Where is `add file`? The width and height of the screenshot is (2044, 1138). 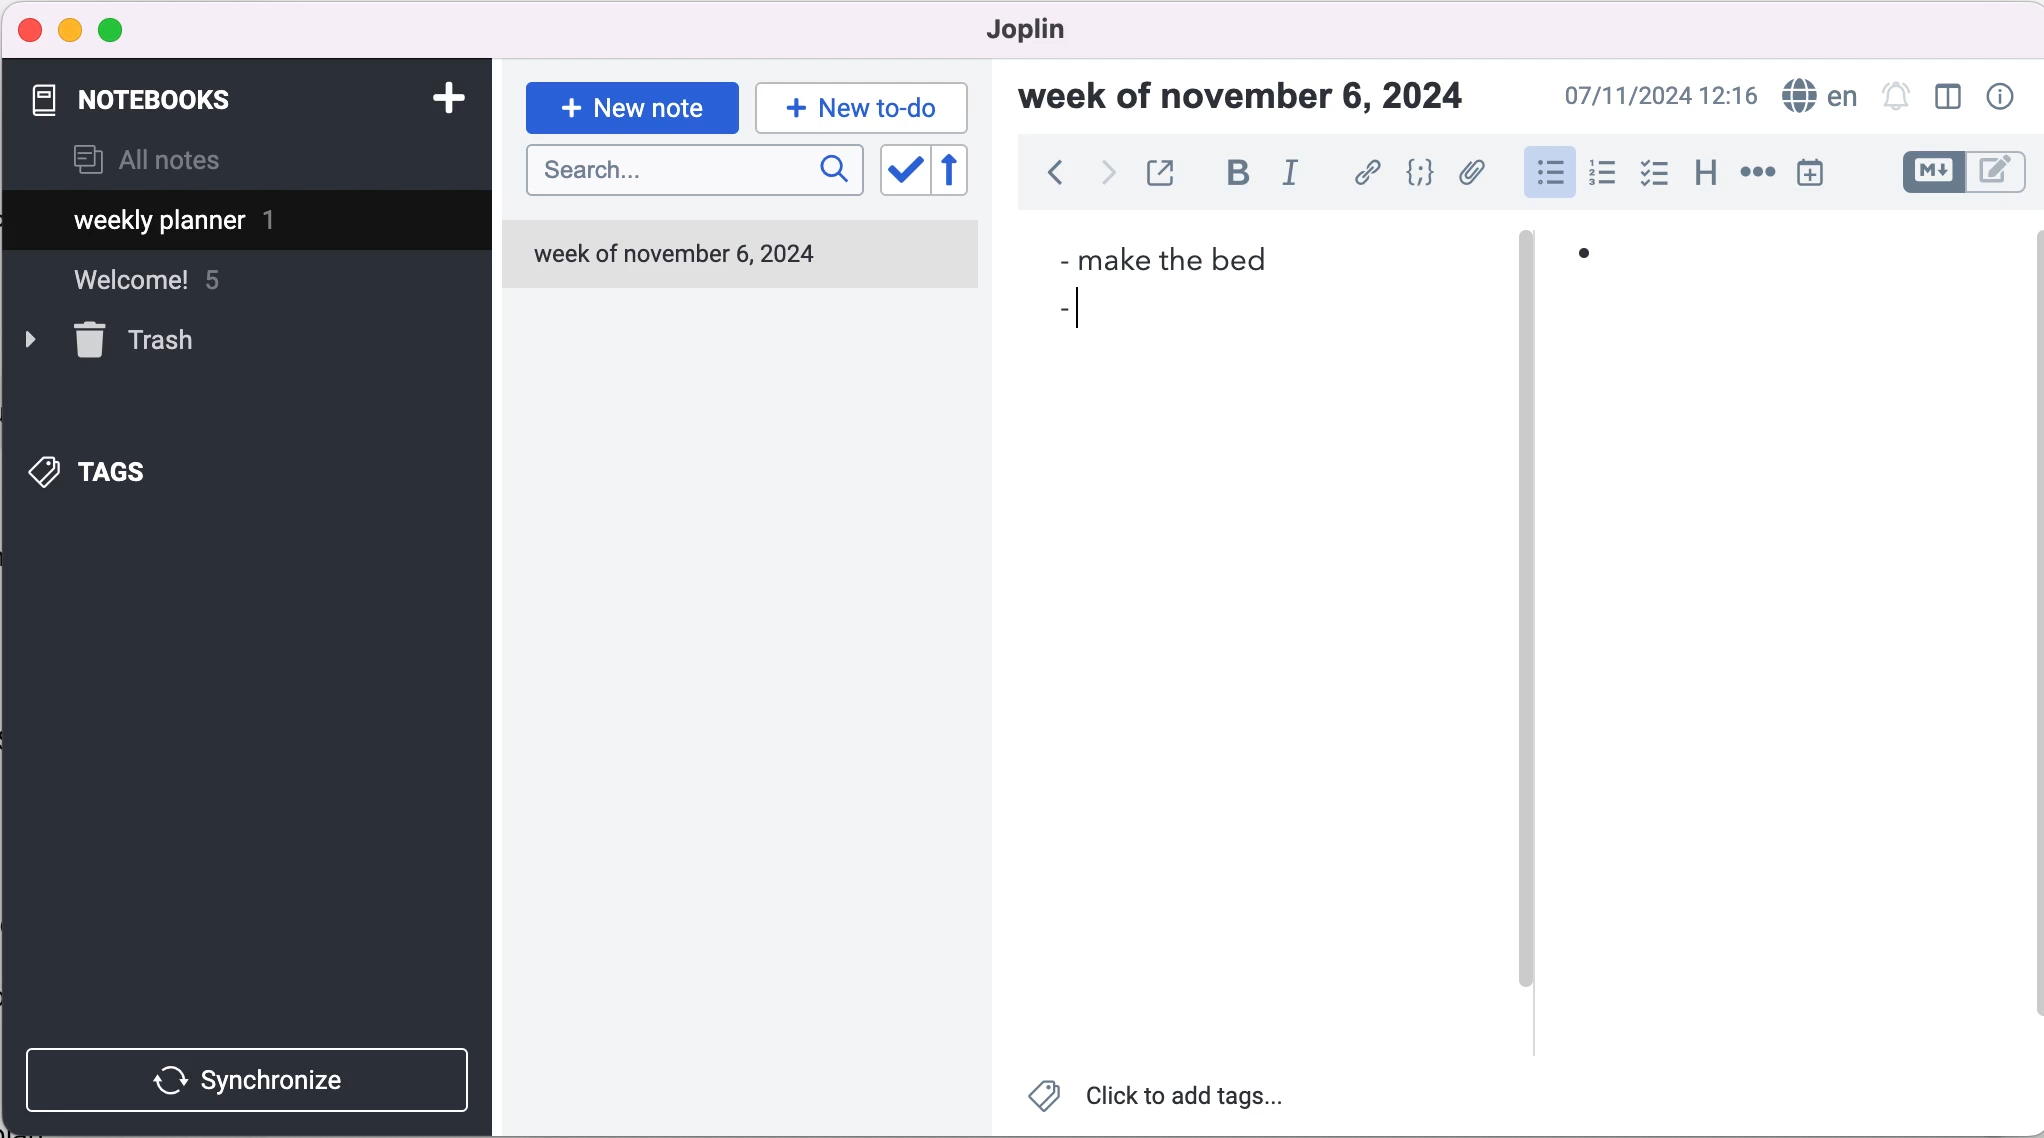 add file is located at coordinates (1472, 176).